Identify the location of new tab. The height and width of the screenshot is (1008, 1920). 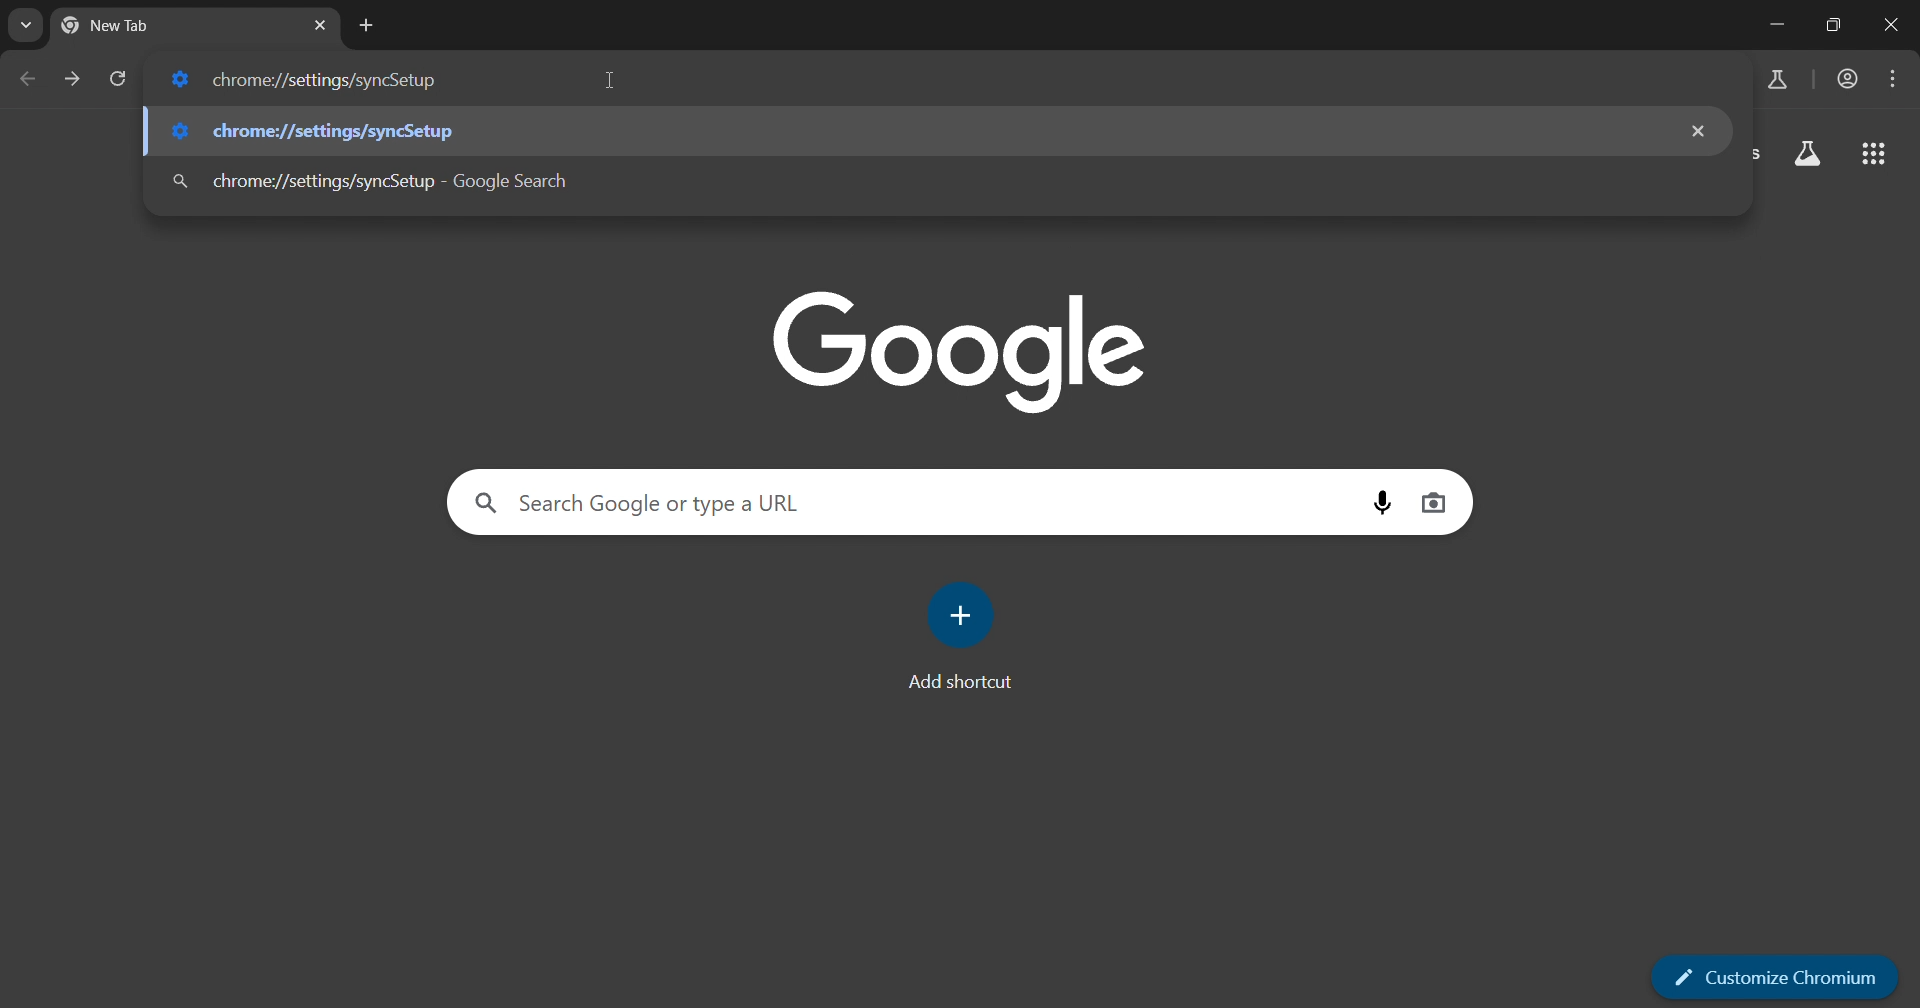
(371, 27).